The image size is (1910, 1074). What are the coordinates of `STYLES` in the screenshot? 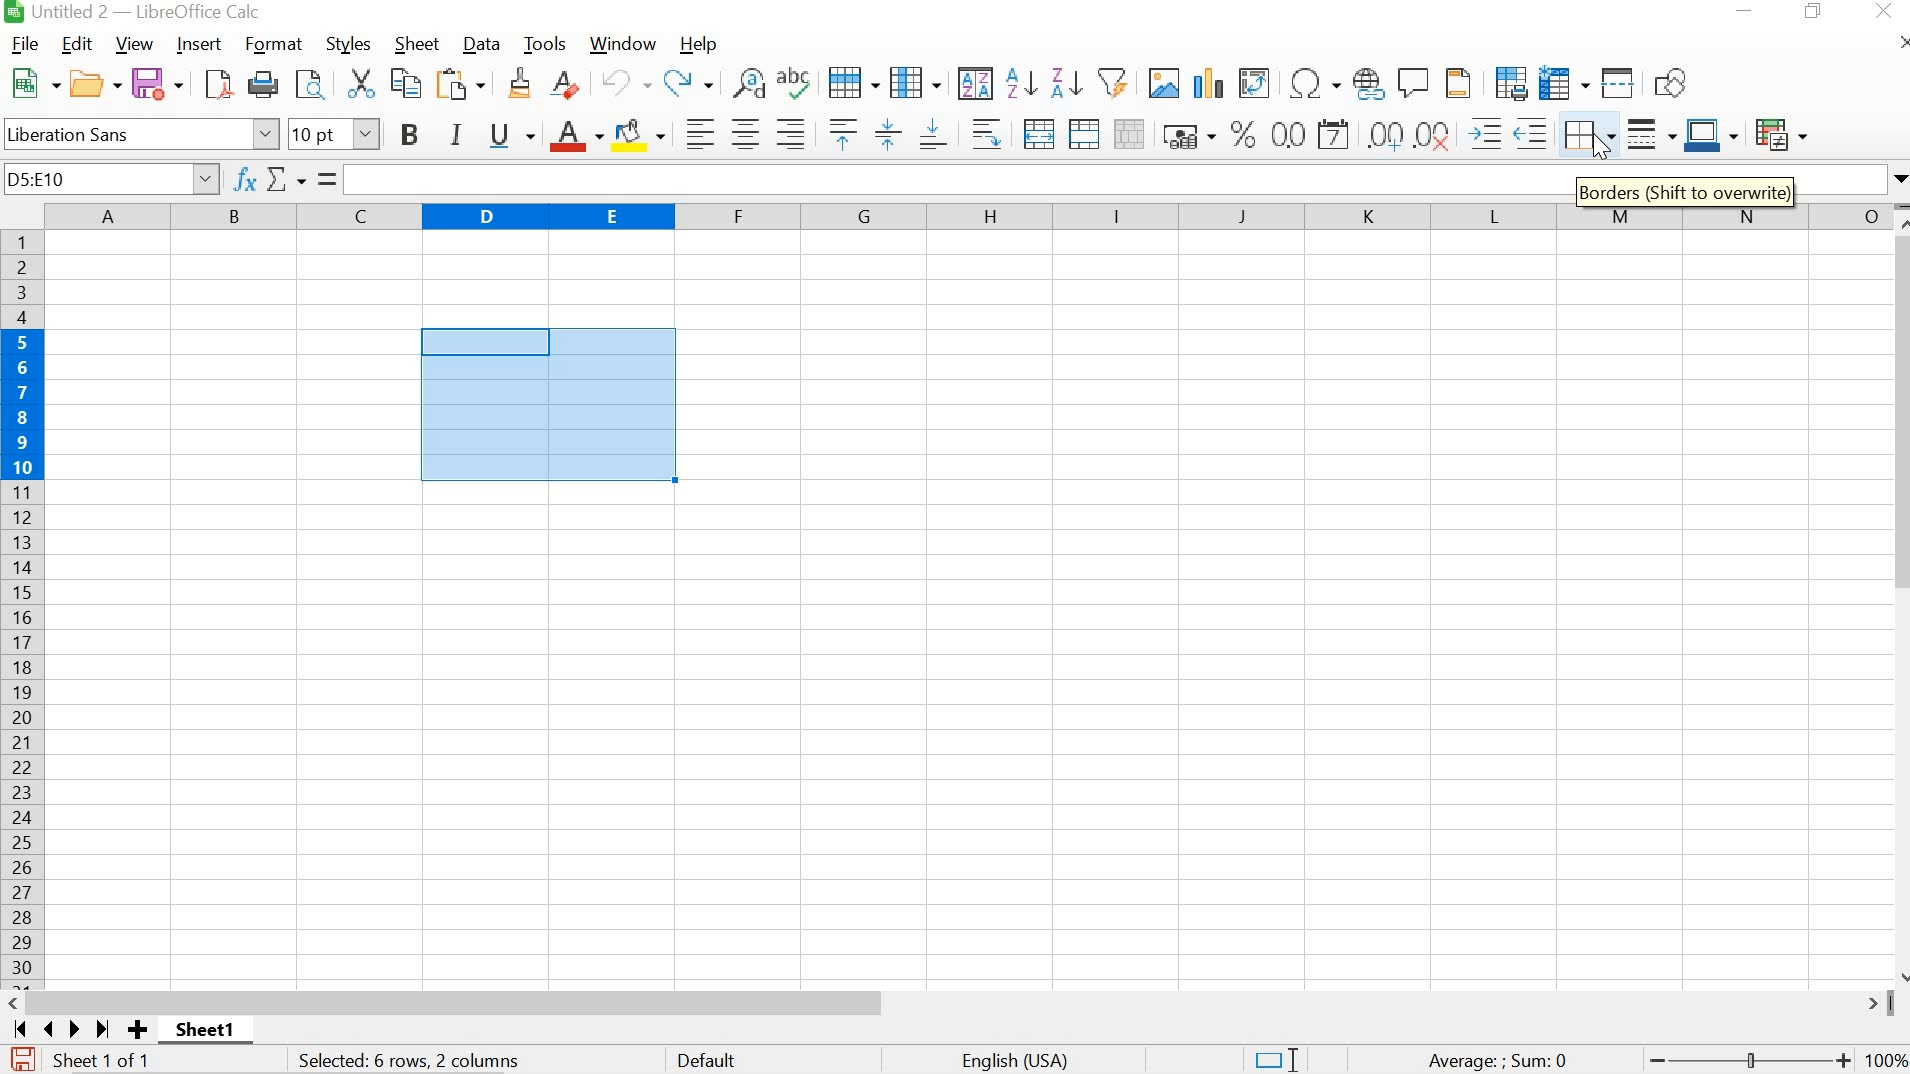 It's located at (350, 44).